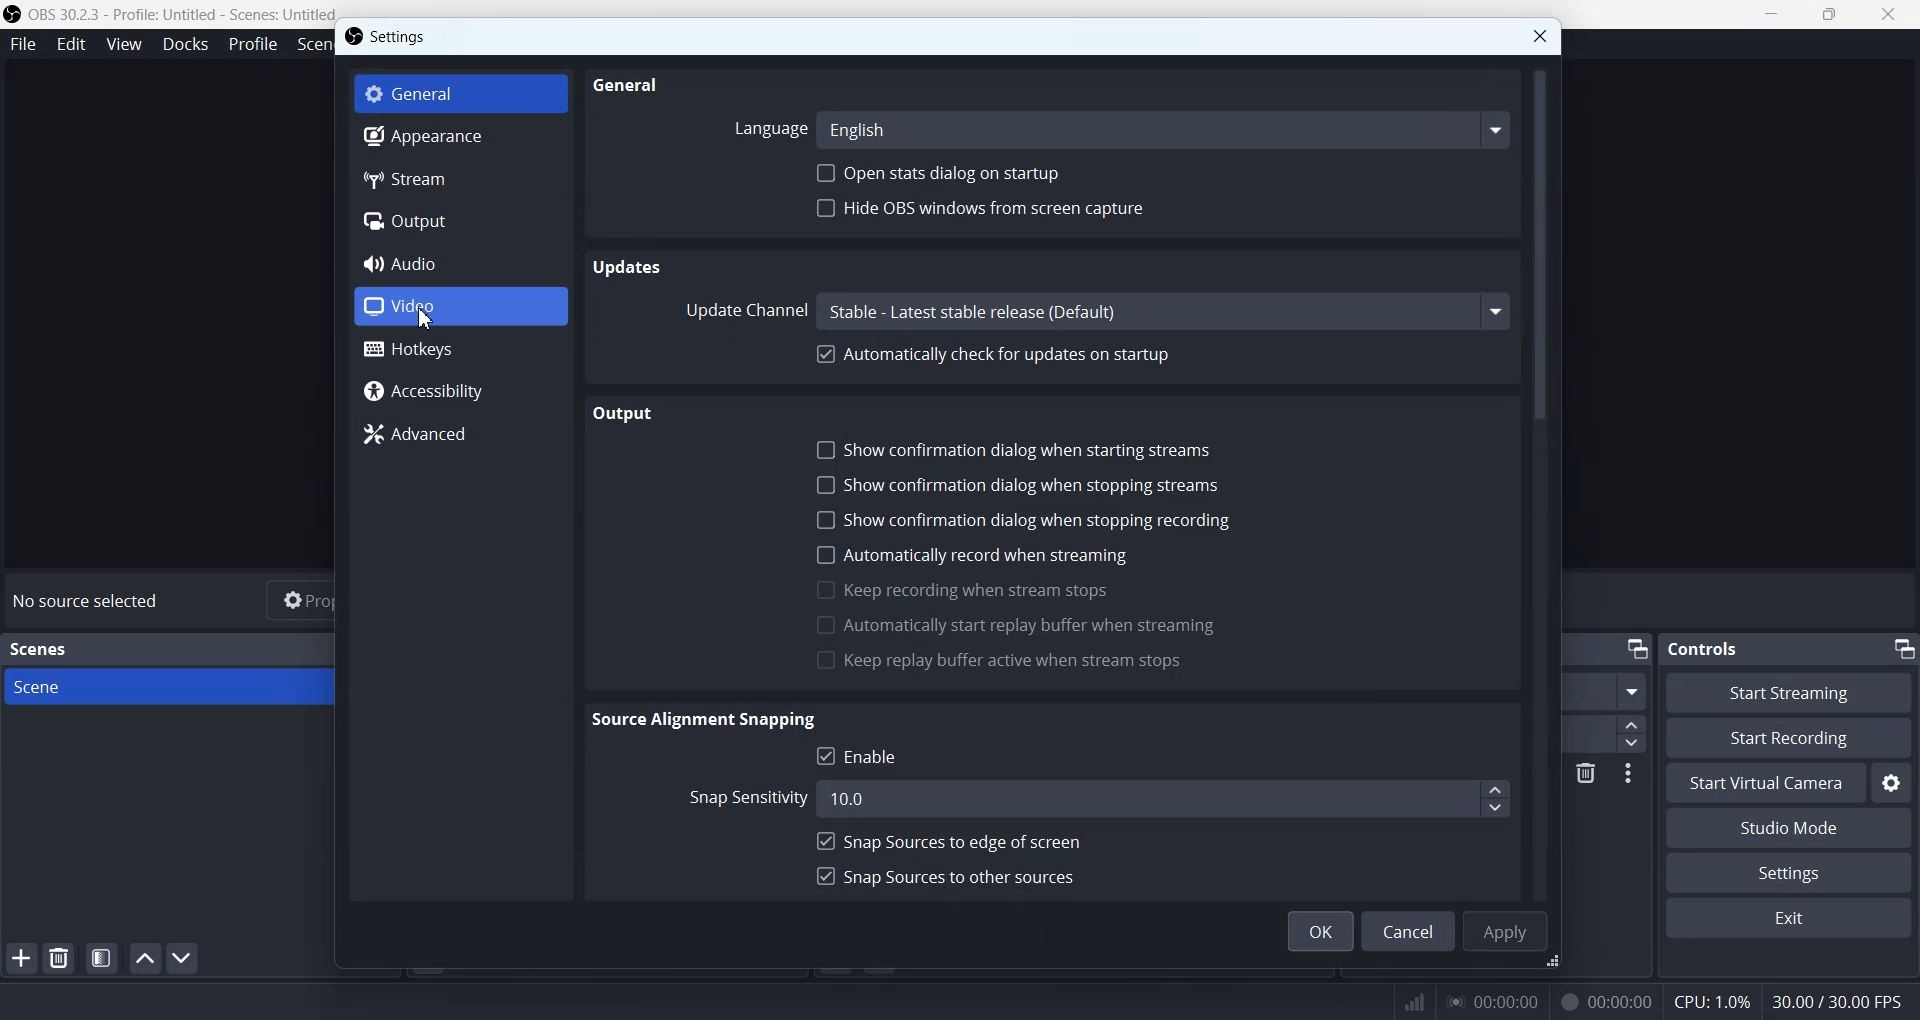 The image size is (1920, 1020). Describe the element at coordinates (949, 841) in the screenshot. I see `Snap sources to edge of screen` at that location.